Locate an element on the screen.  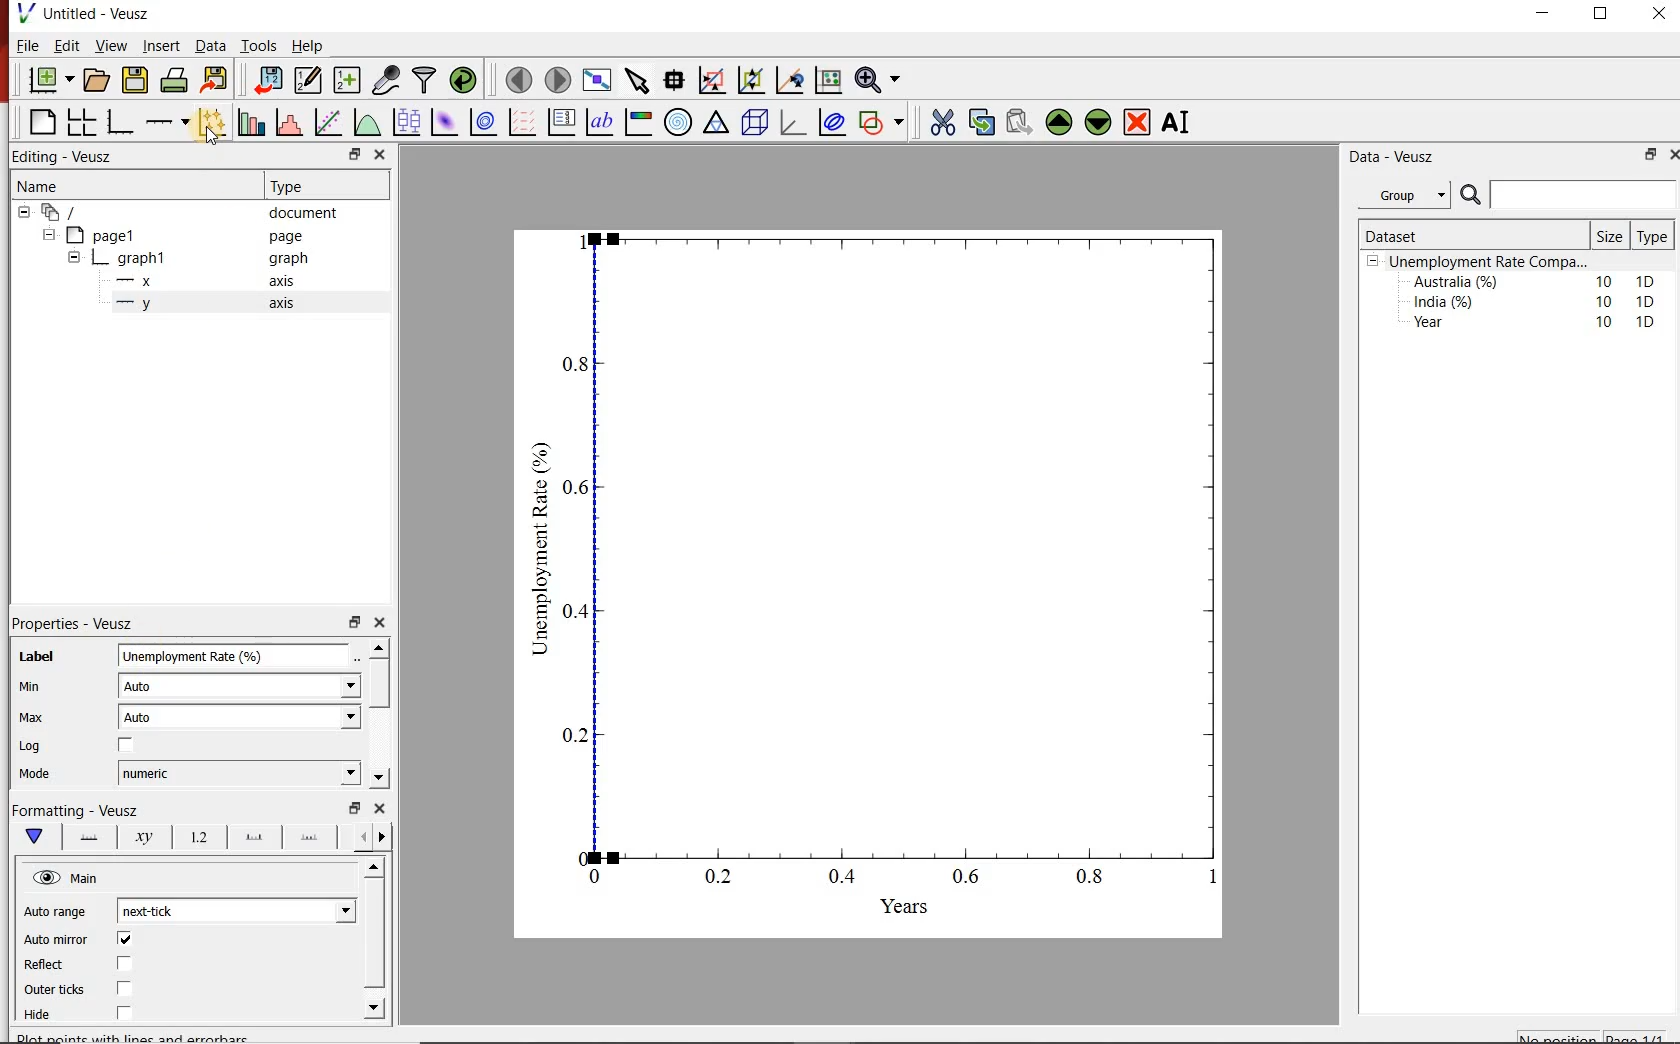
page1 page is located at coordinates (192, 235).